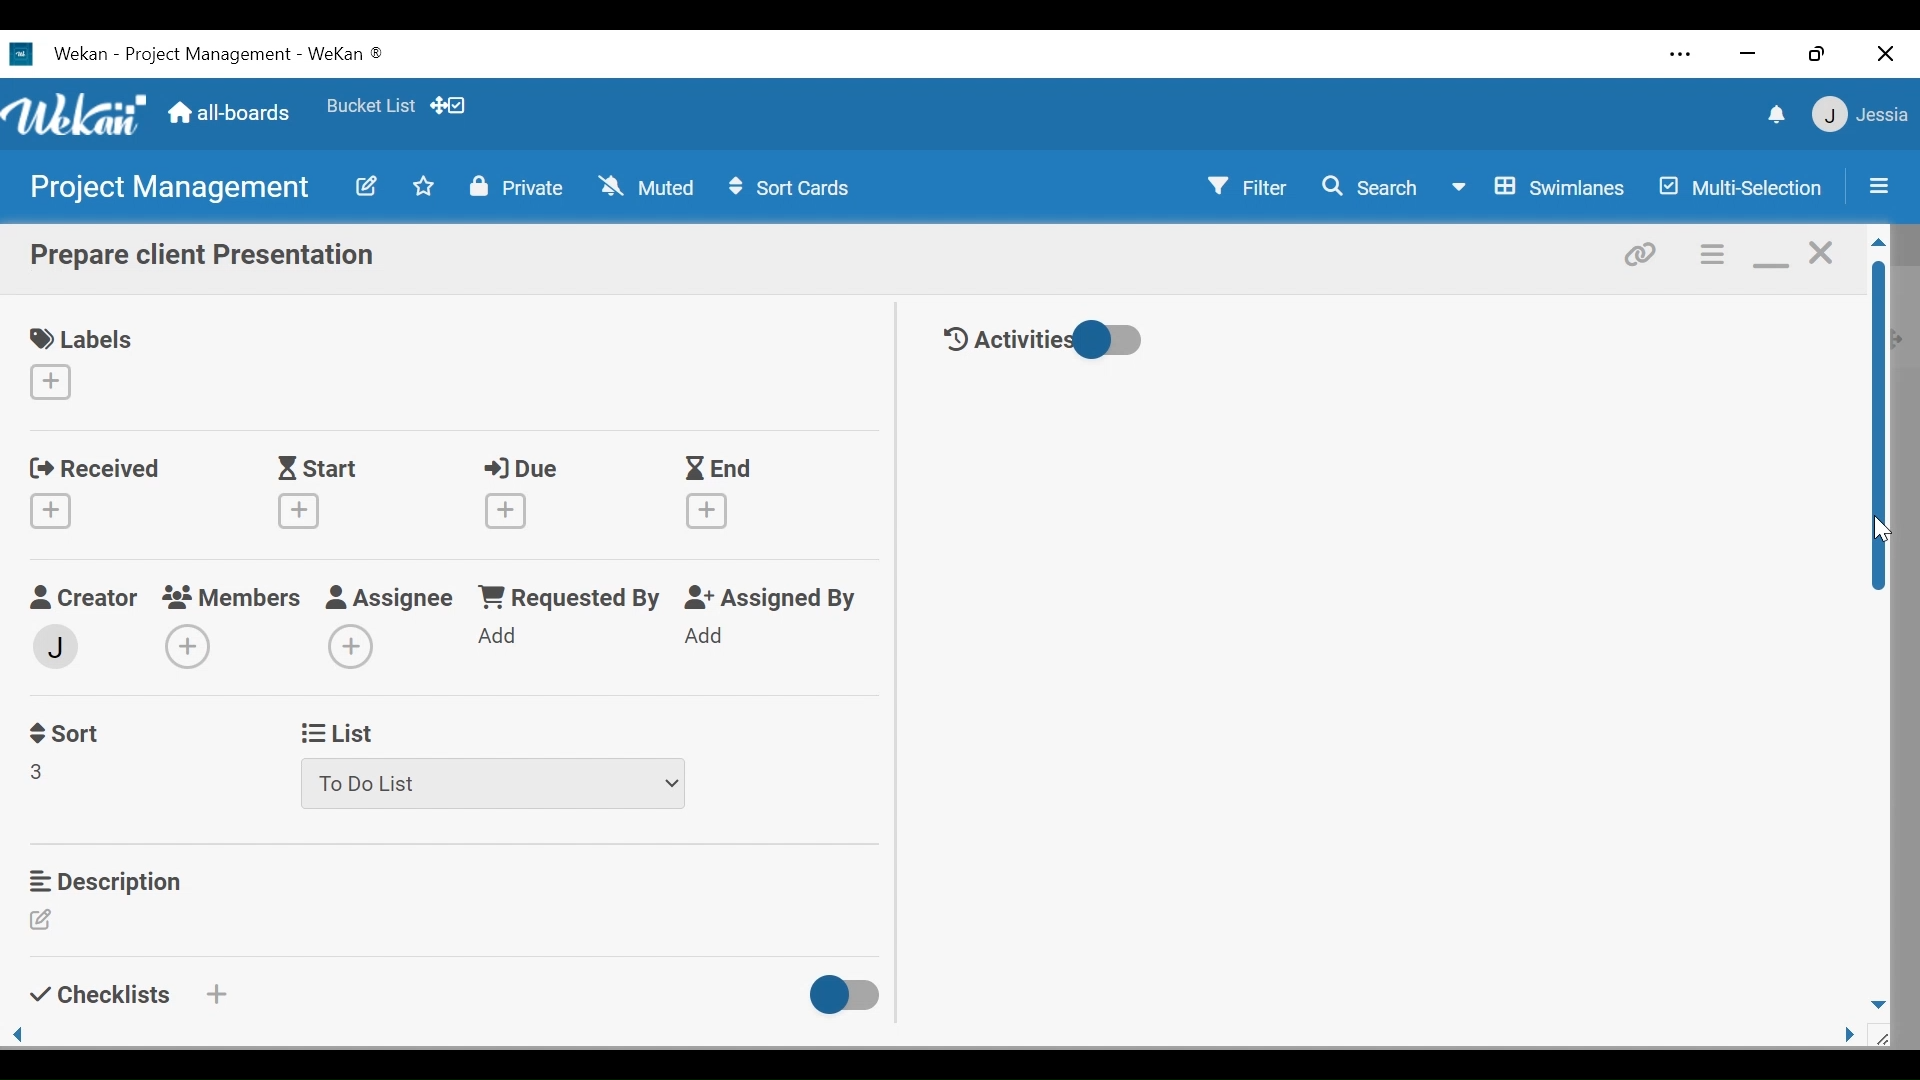 This screenshot has width=1920, height=1080. Describe the element at coordinates (1879, 427) in the screenshot. I see `Vertical Scroll bar` at that location.